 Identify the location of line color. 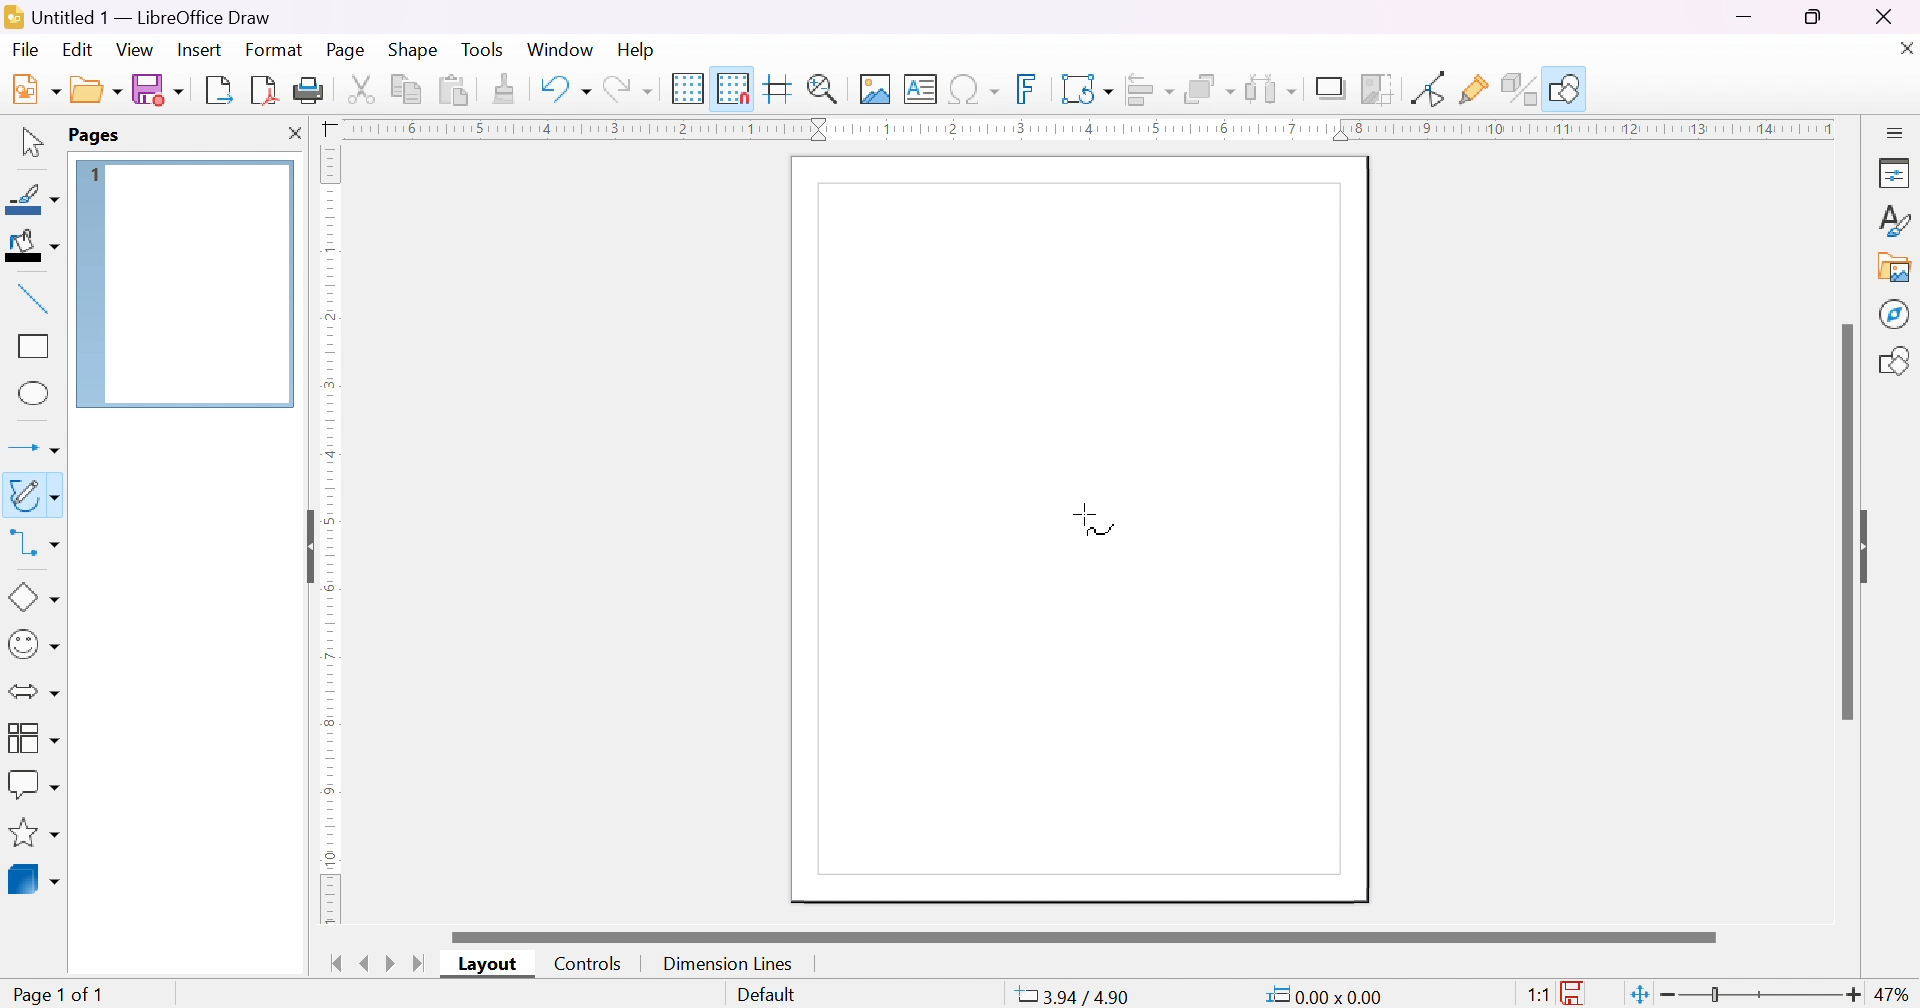
(33, 199).